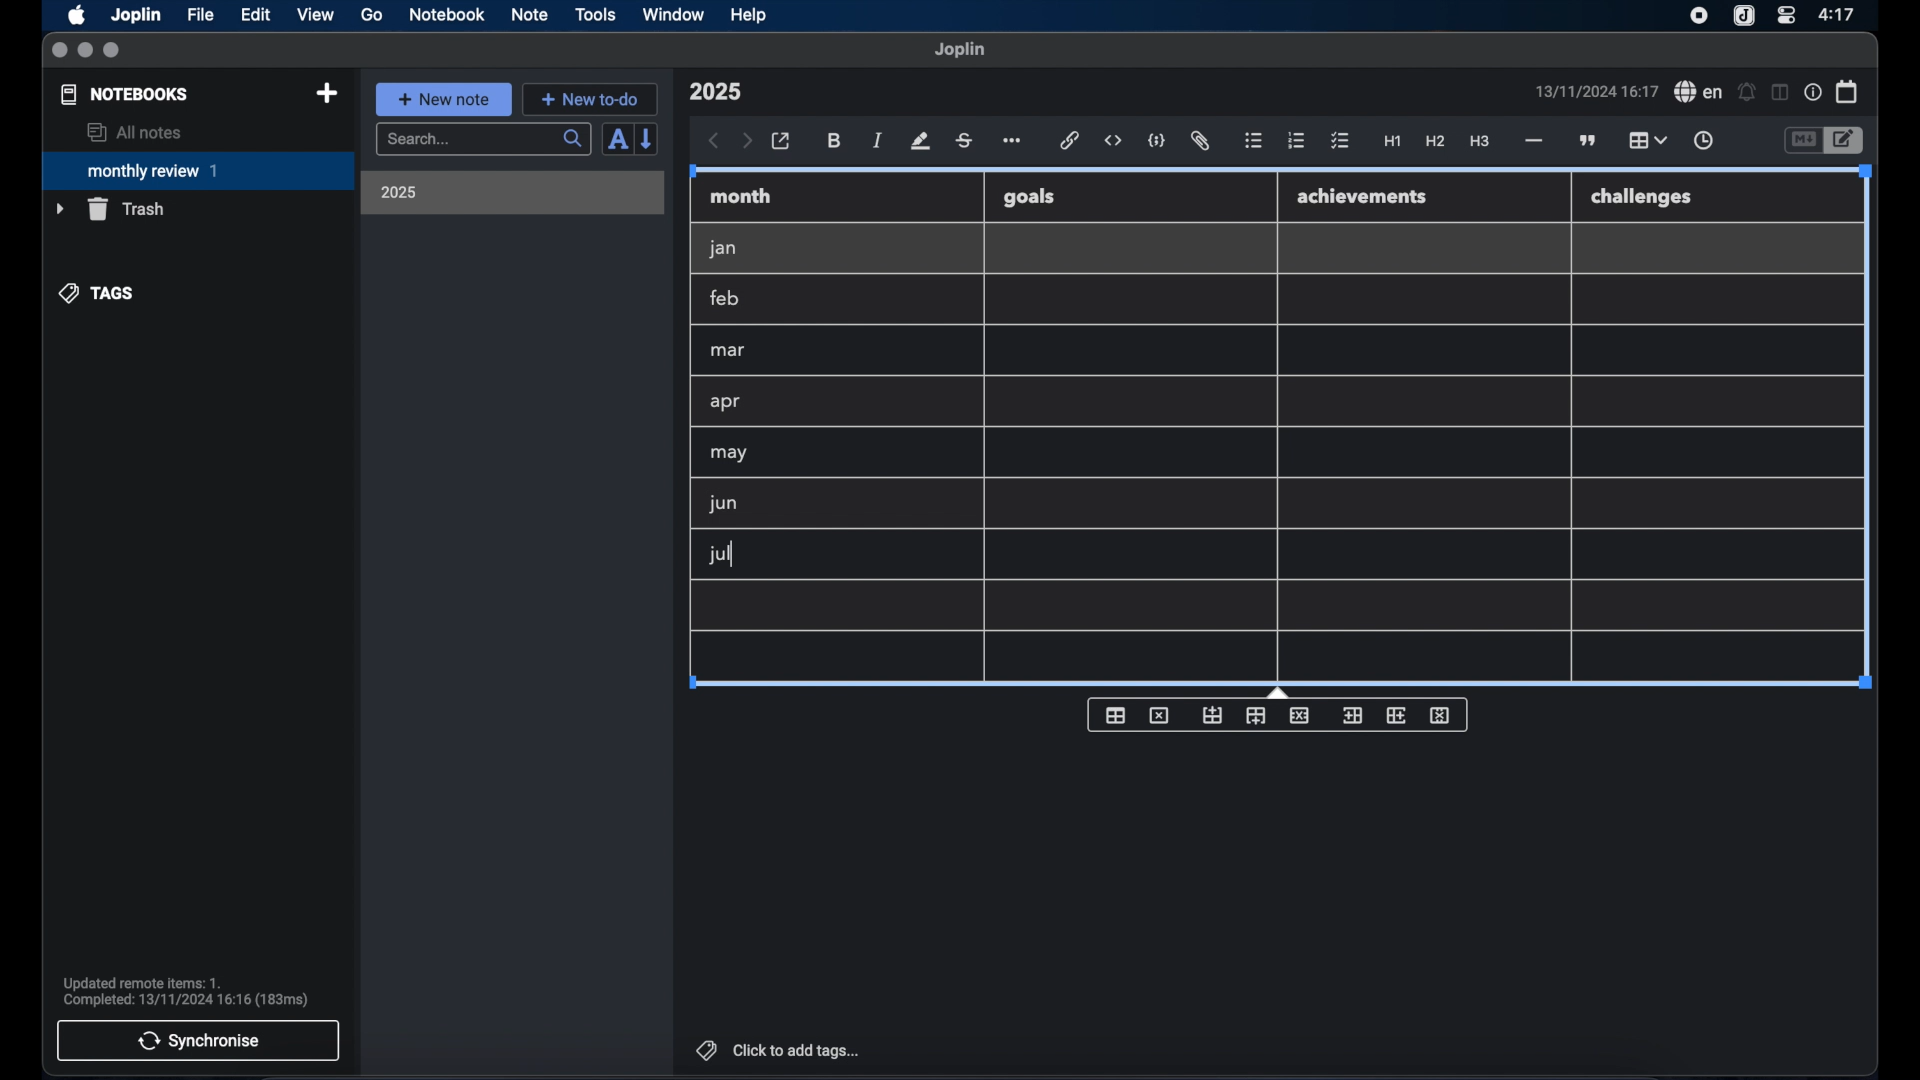 Image resolution: width=1920 pixels, height=1080 pixels. Describe the element at coordinates (1589, 141) in the screenshot. I see `block quotes` at that location.